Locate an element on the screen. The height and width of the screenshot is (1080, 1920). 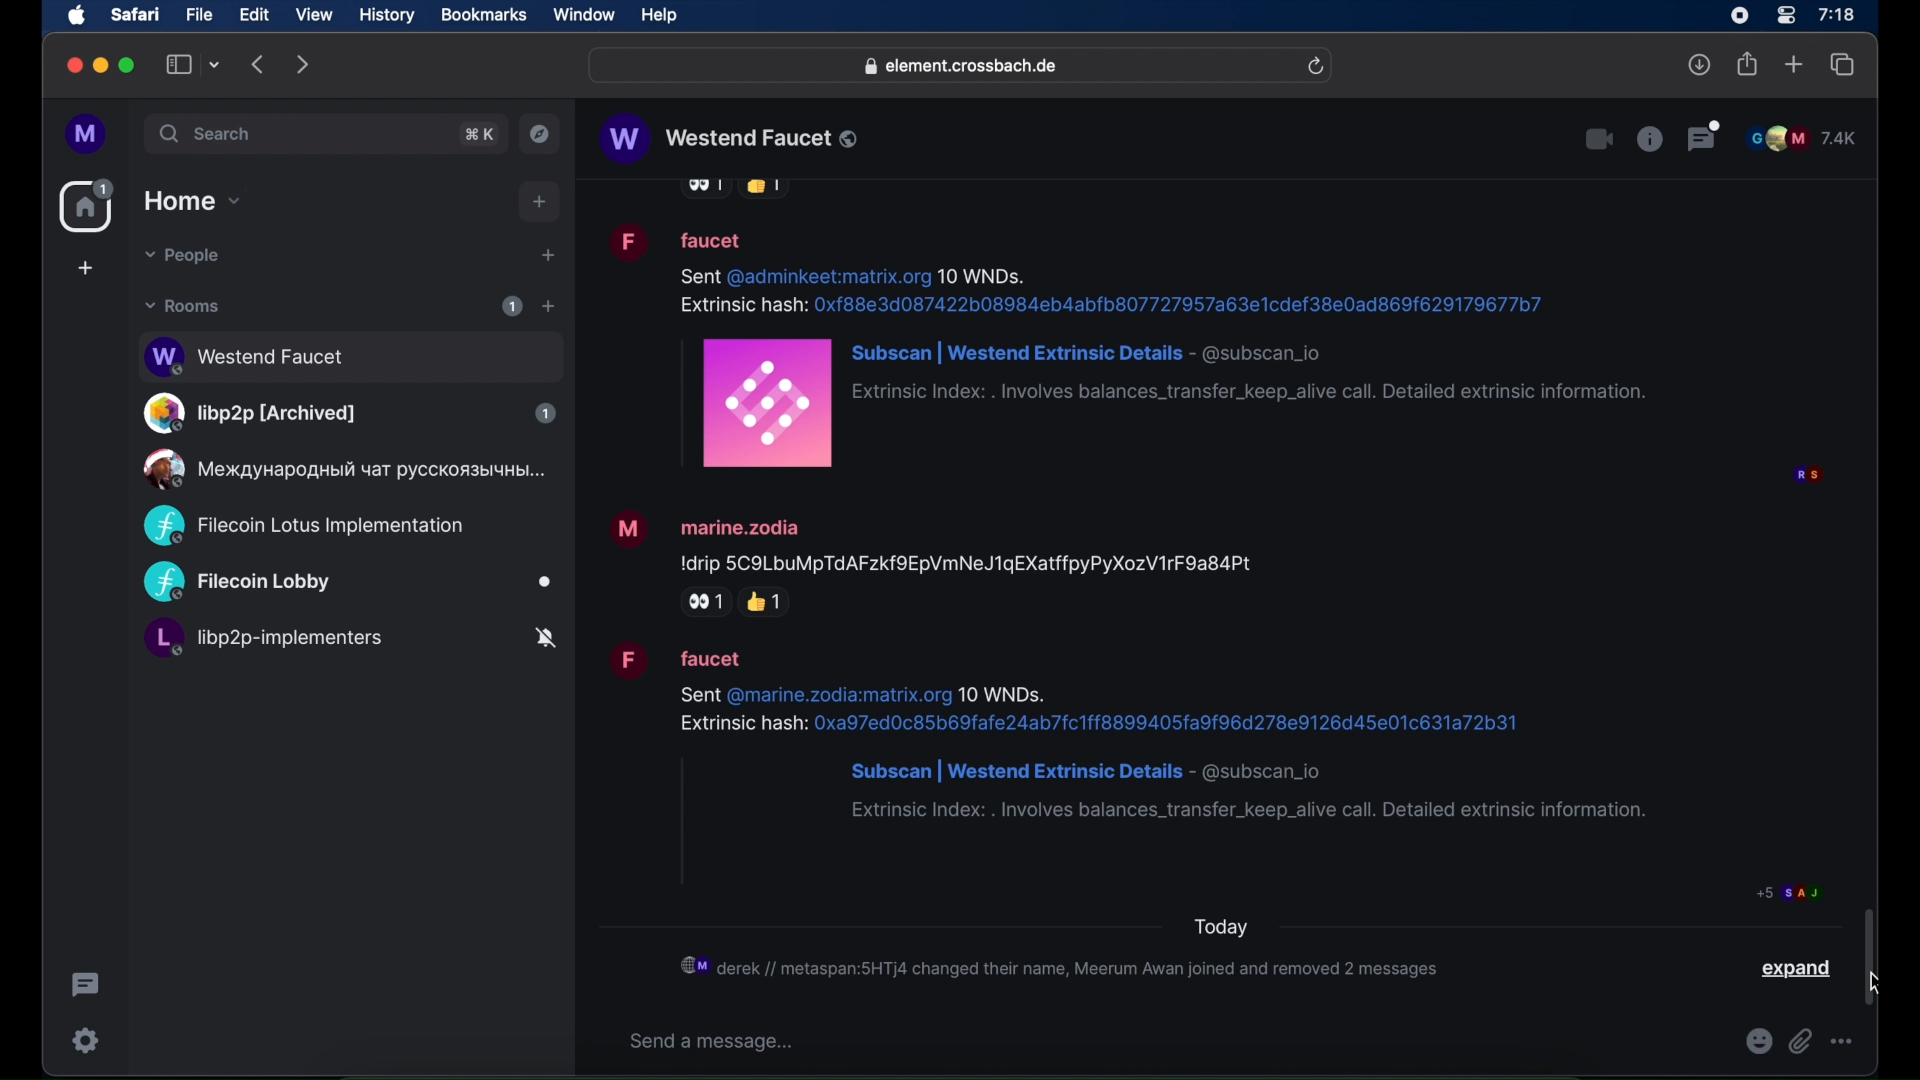
search is located at coordinates (207, 133).